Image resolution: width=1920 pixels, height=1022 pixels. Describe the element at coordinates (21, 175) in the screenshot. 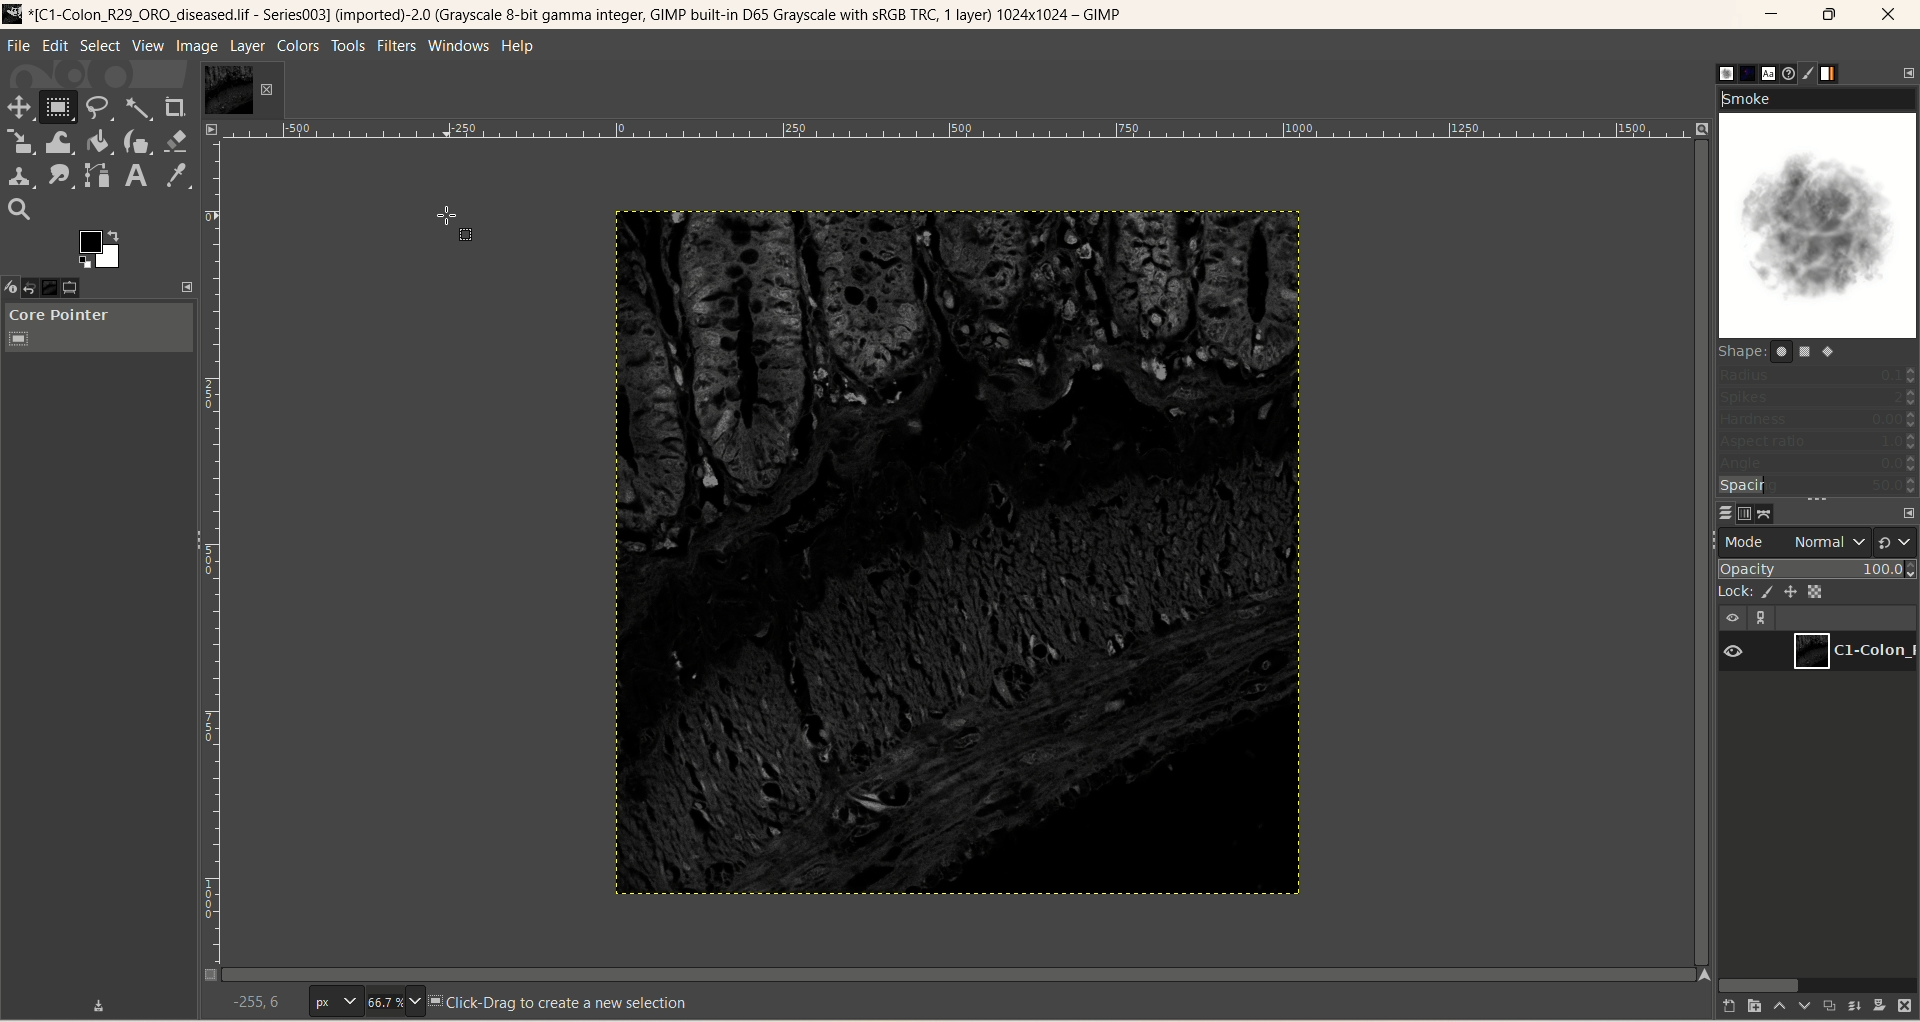

I see `clone tool` at that location.